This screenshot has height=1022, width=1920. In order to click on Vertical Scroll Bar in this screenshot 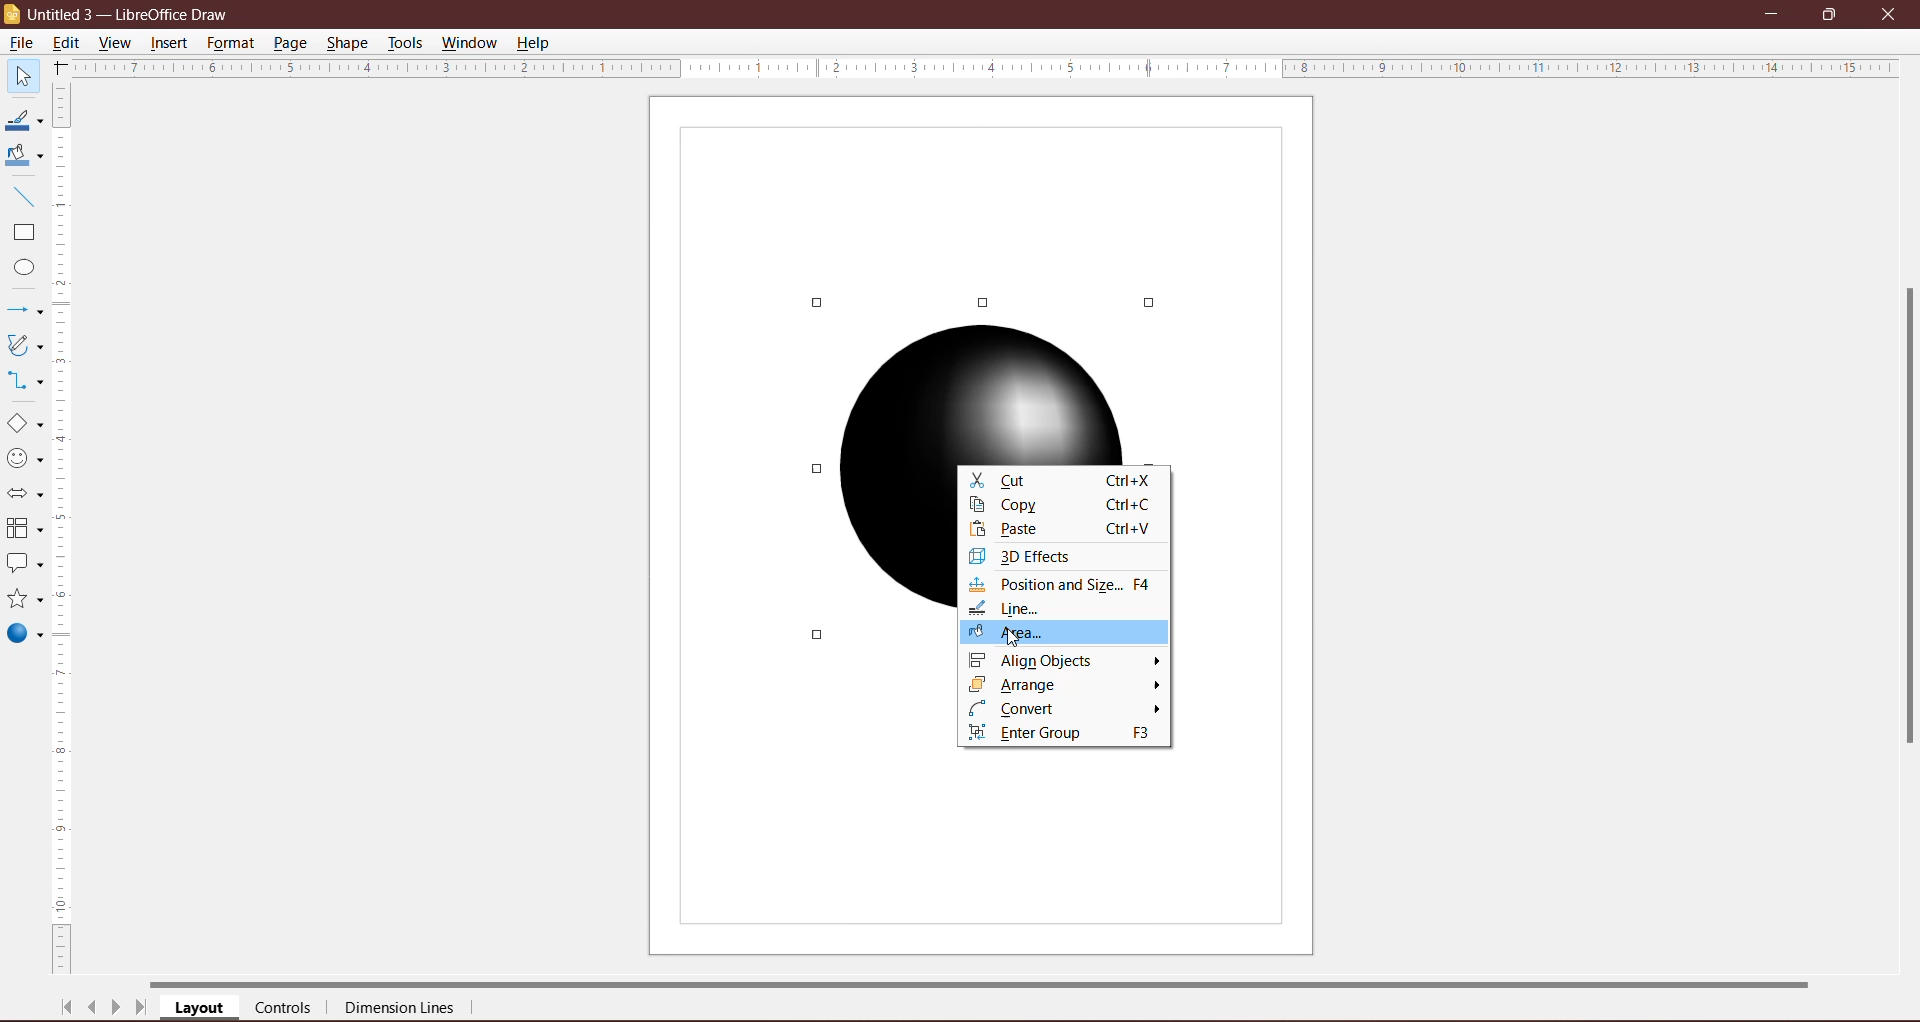, I will do `click(1904, 517)`.